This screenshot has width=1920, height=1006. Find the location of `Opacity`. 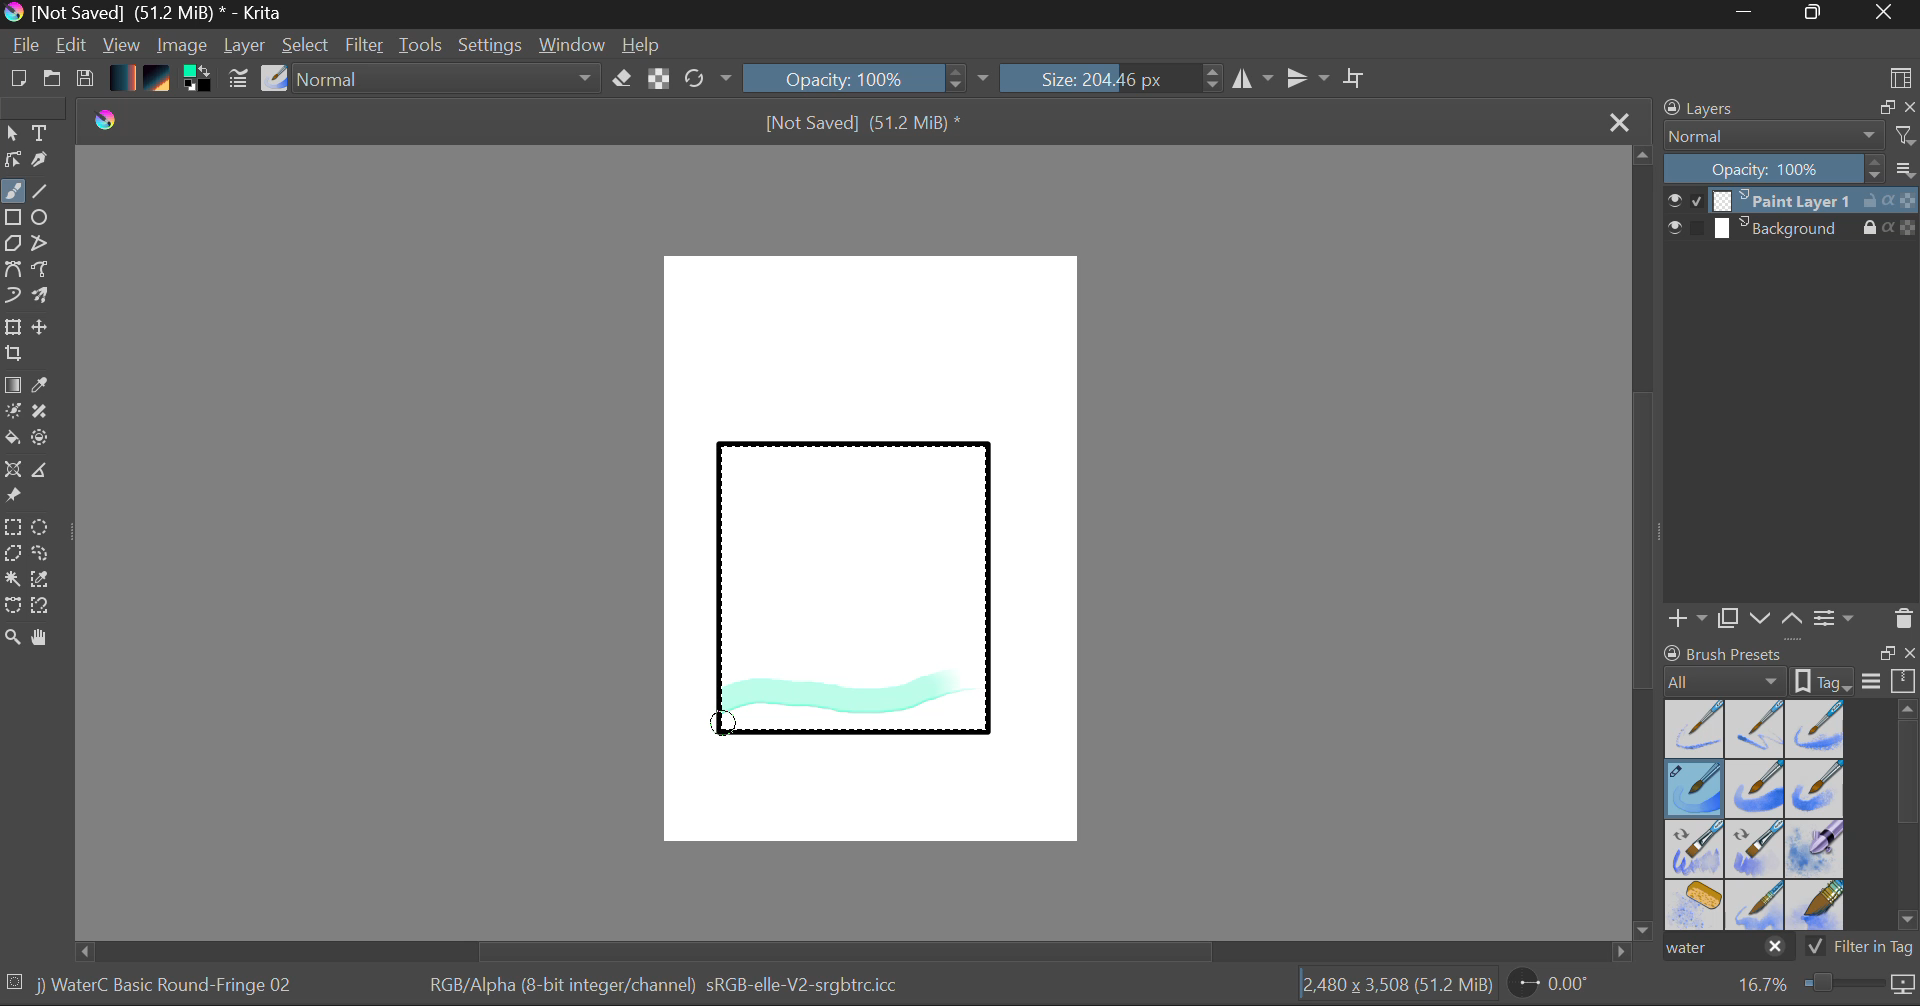

Opacity is located at coordinates (869, 78).